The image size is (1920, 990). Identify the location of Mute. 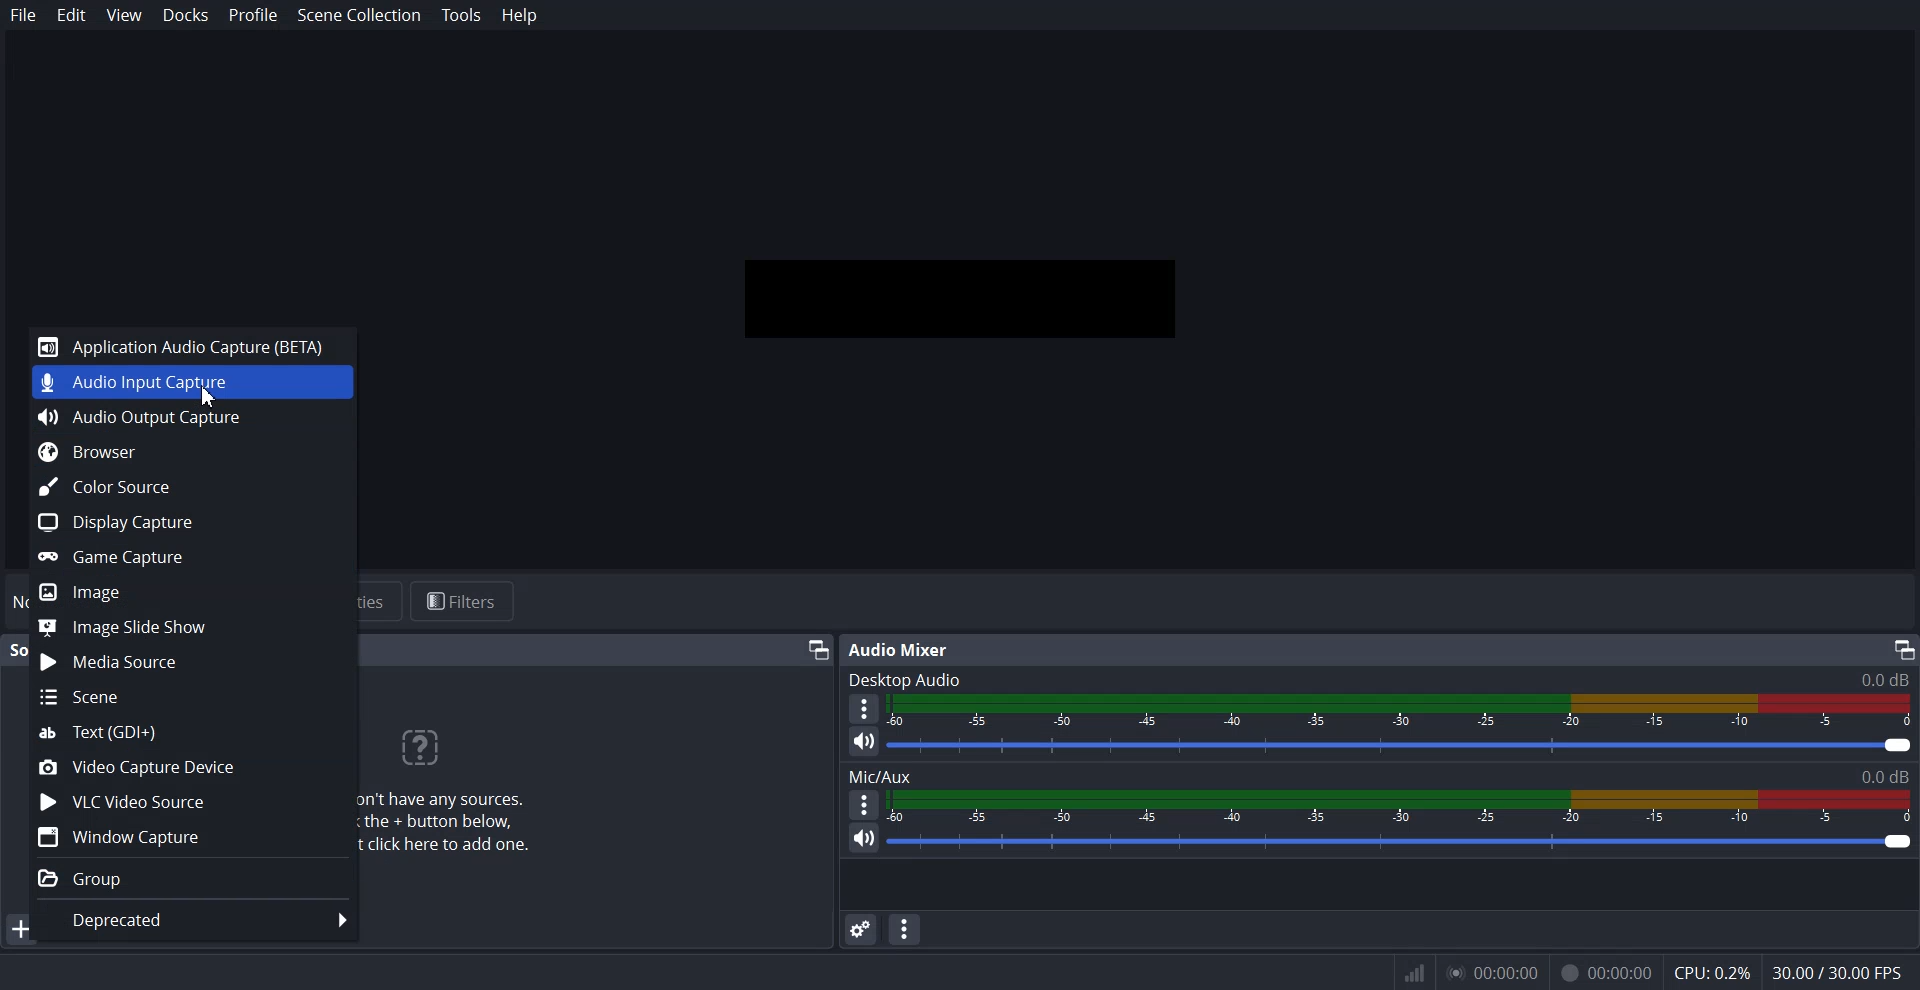
(864, 741).